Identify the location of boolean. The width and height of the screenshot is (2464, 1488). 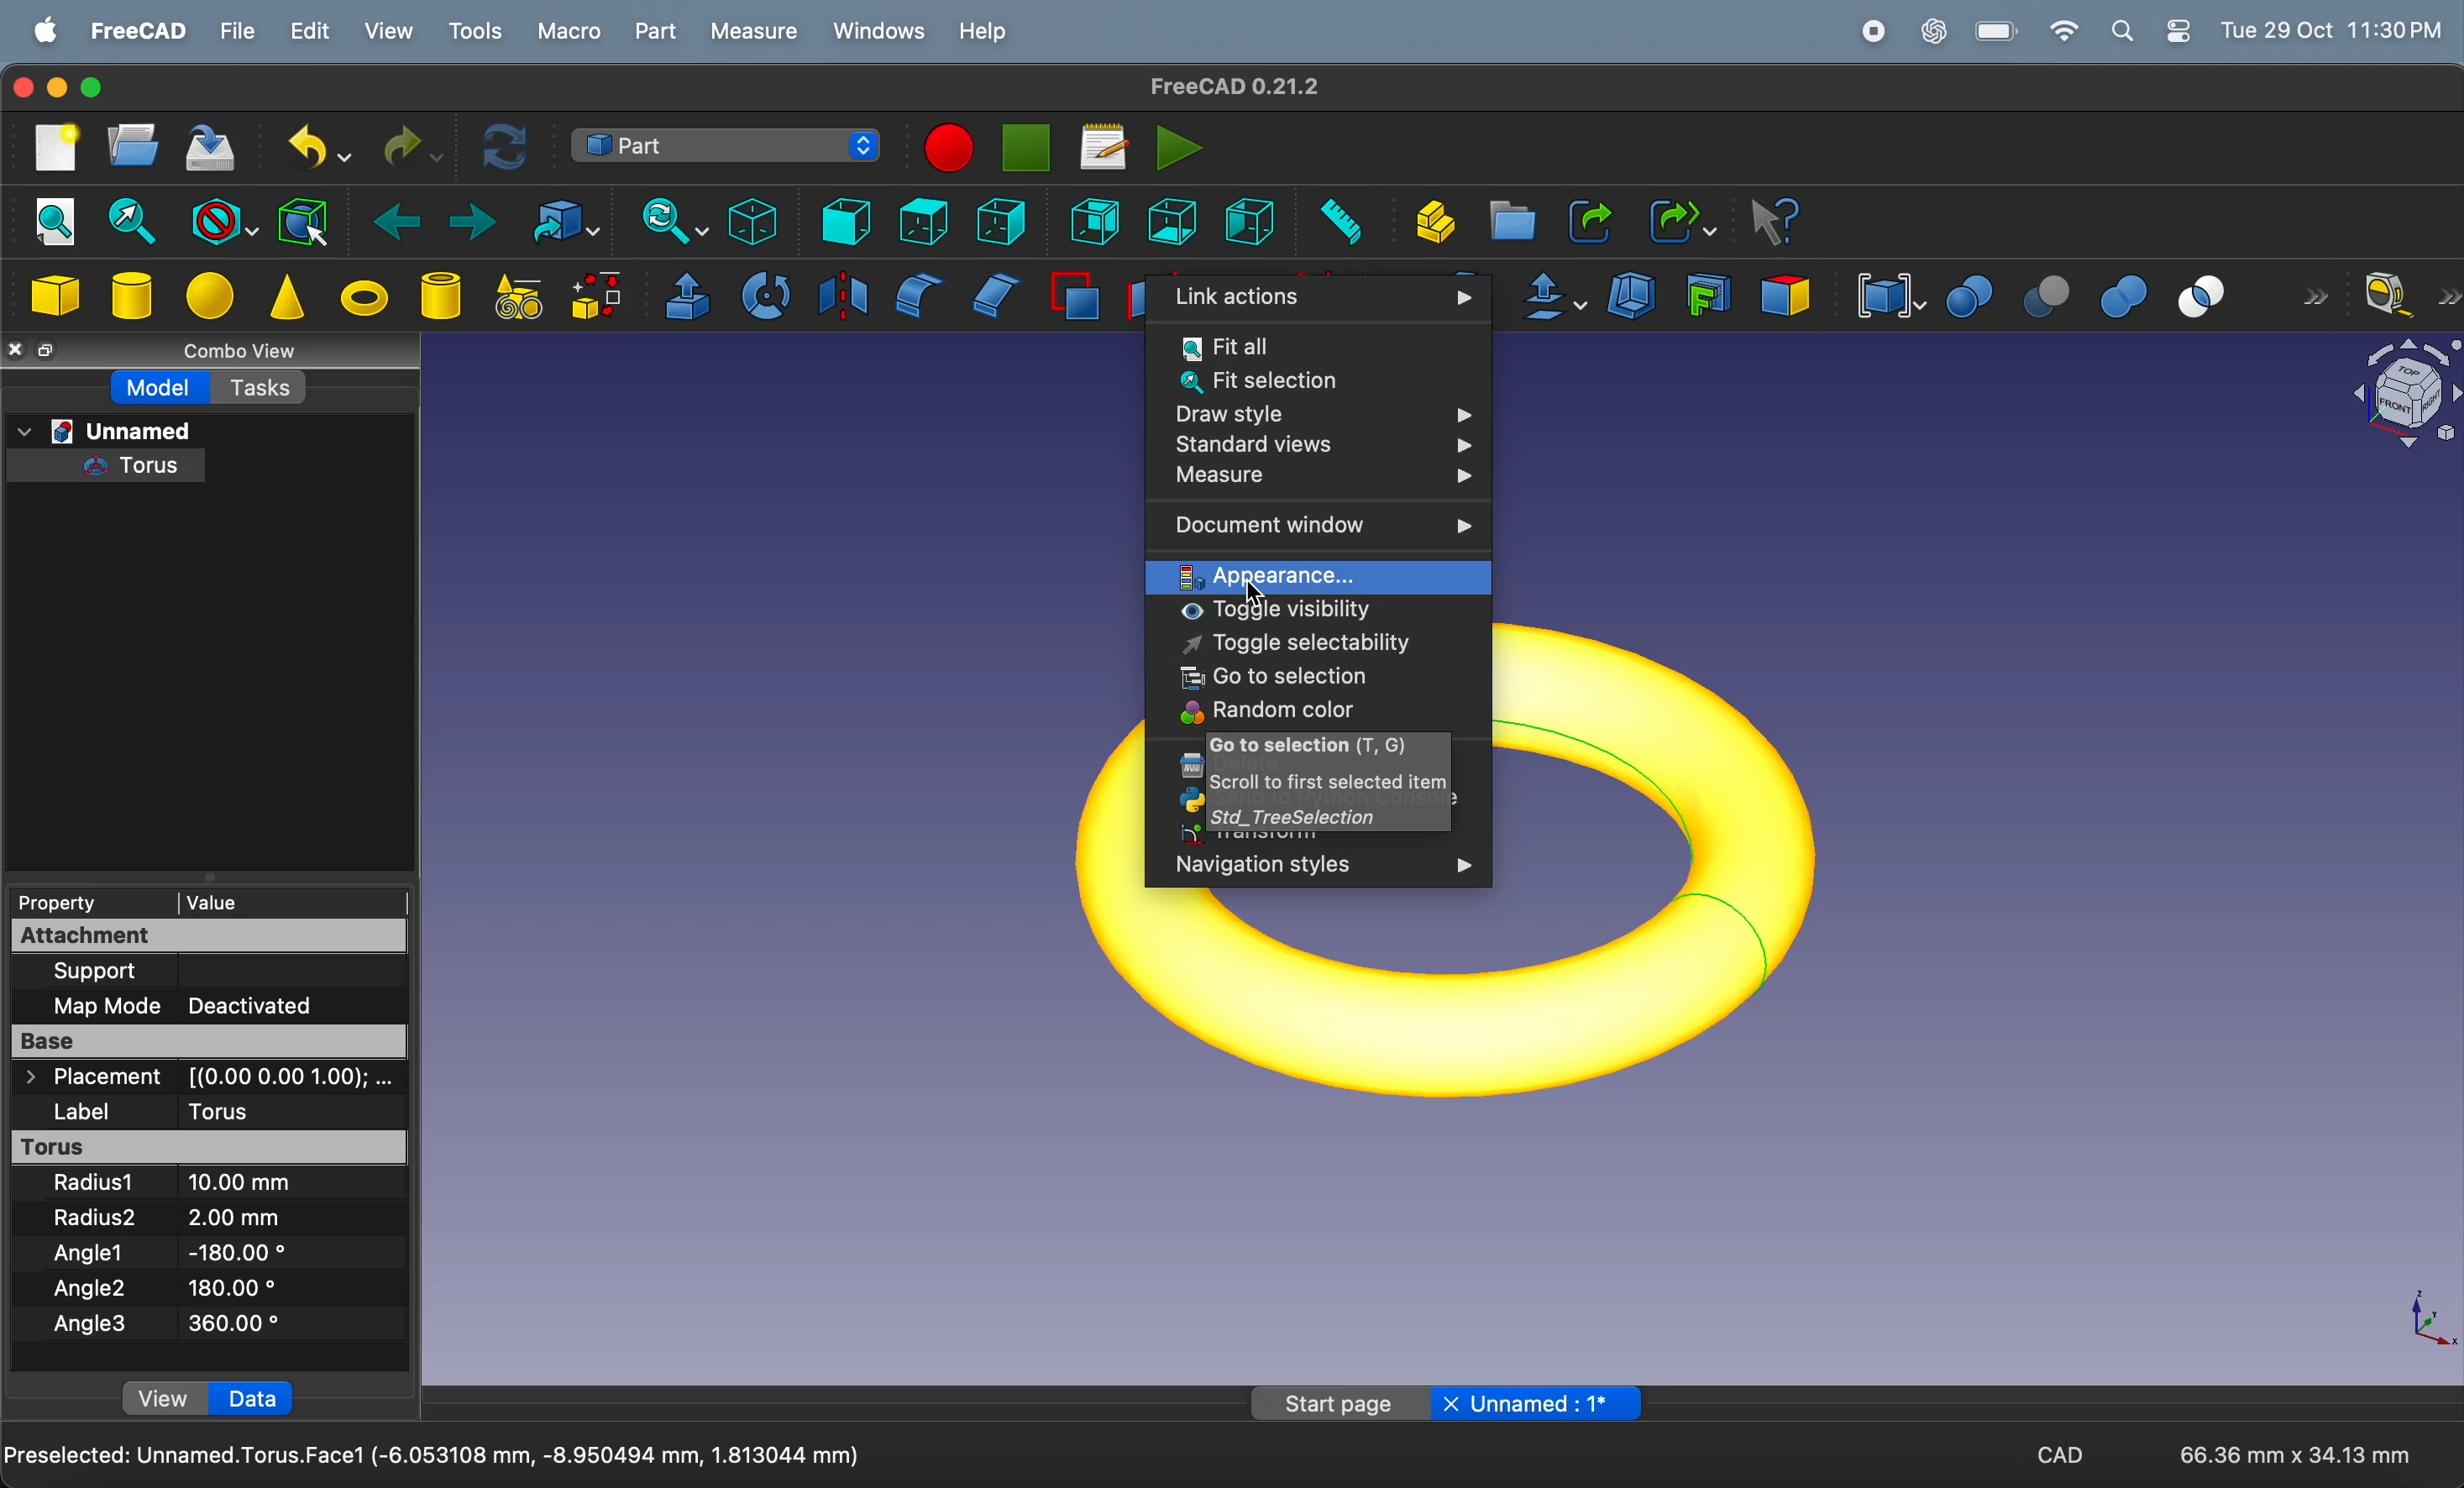
(1969, 293).